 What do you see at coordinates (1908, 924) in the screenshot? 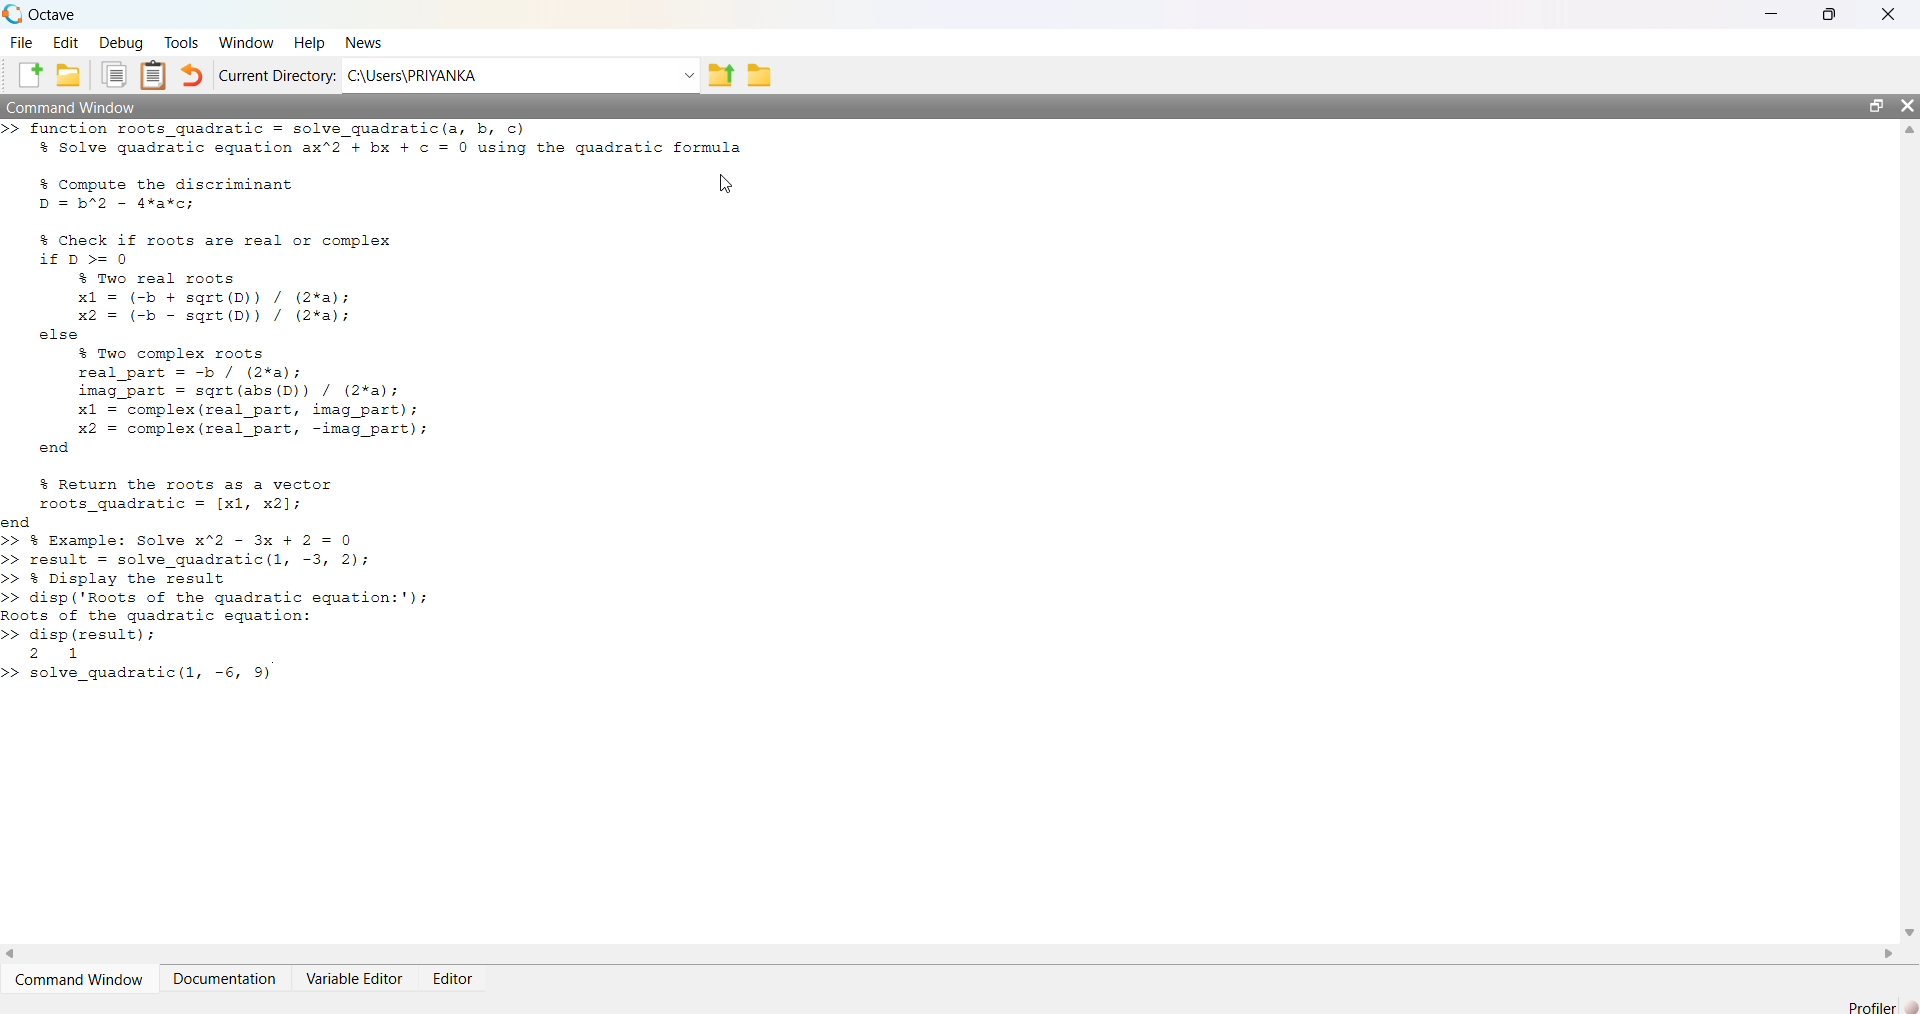
I see `Down` at bounding box center [1908, 924].